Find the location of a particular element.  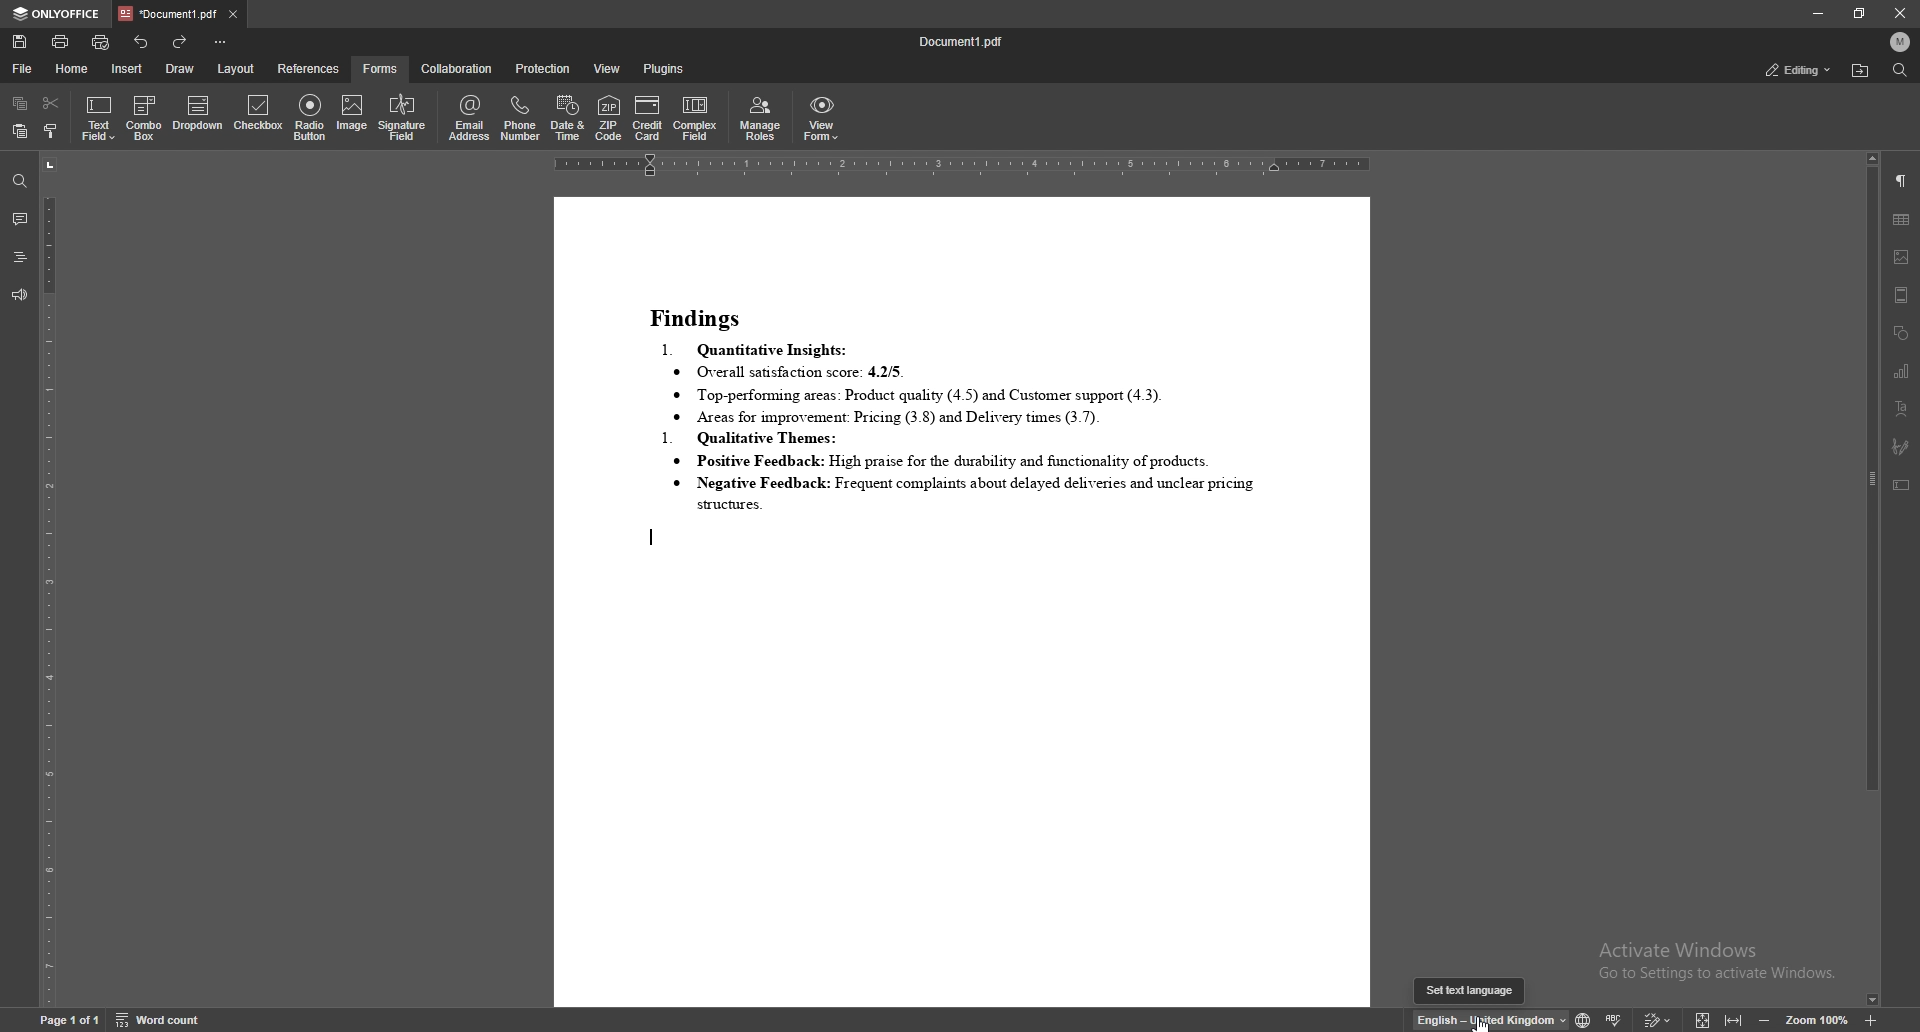

fit to width is located at coordinates (1734, 1020).